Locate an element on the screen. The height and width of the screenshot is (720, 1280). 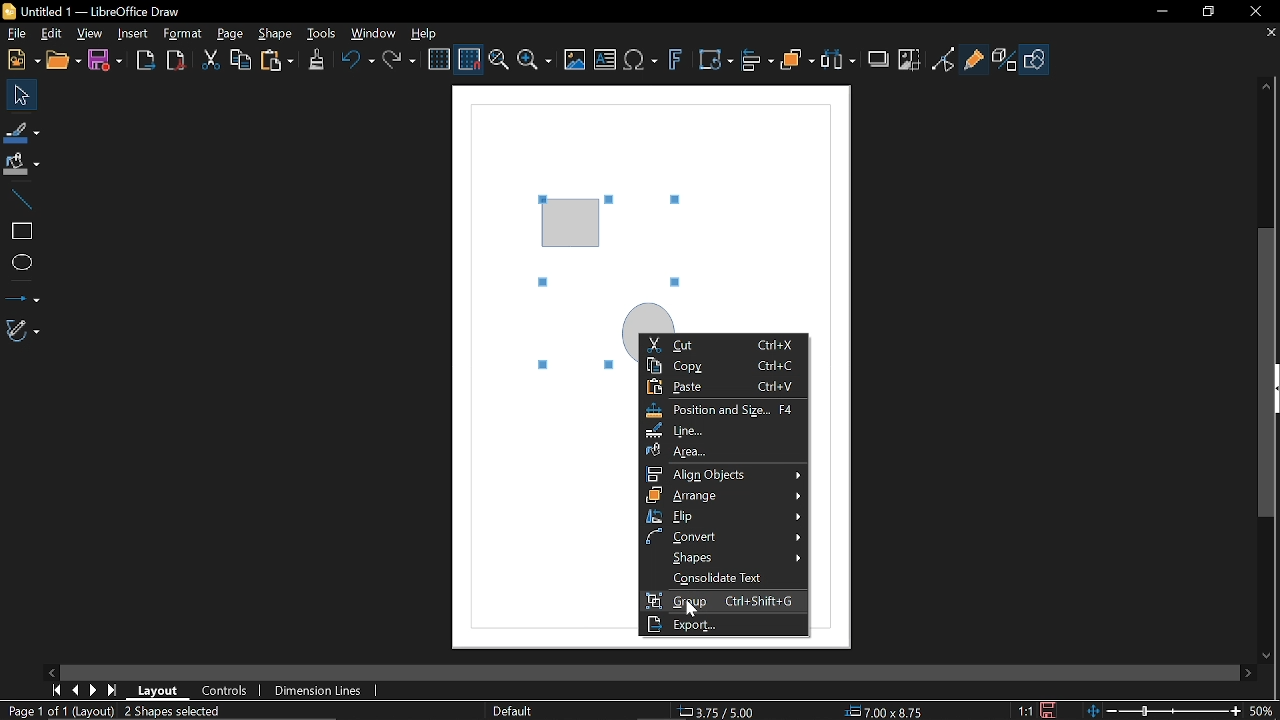
Minimize is located at coordinates (1162, 11).